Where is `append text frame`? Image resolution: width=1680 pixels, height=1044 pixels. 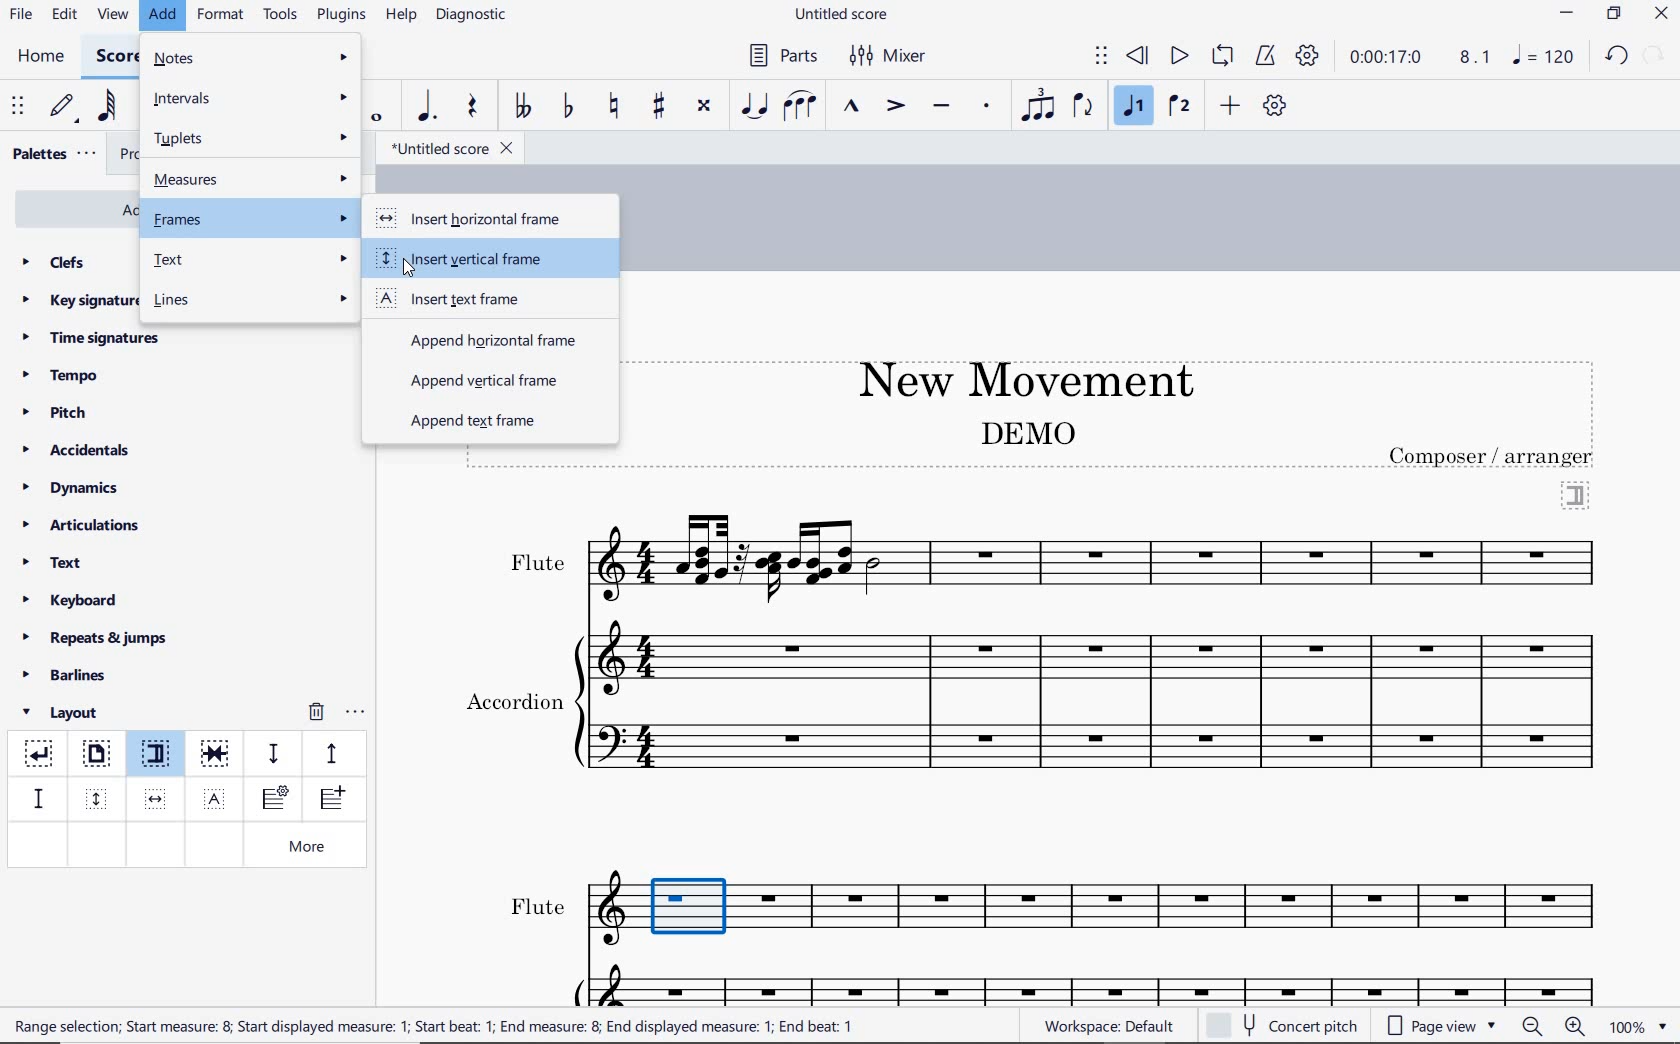
append text frame is located at coordinates (472, 423).